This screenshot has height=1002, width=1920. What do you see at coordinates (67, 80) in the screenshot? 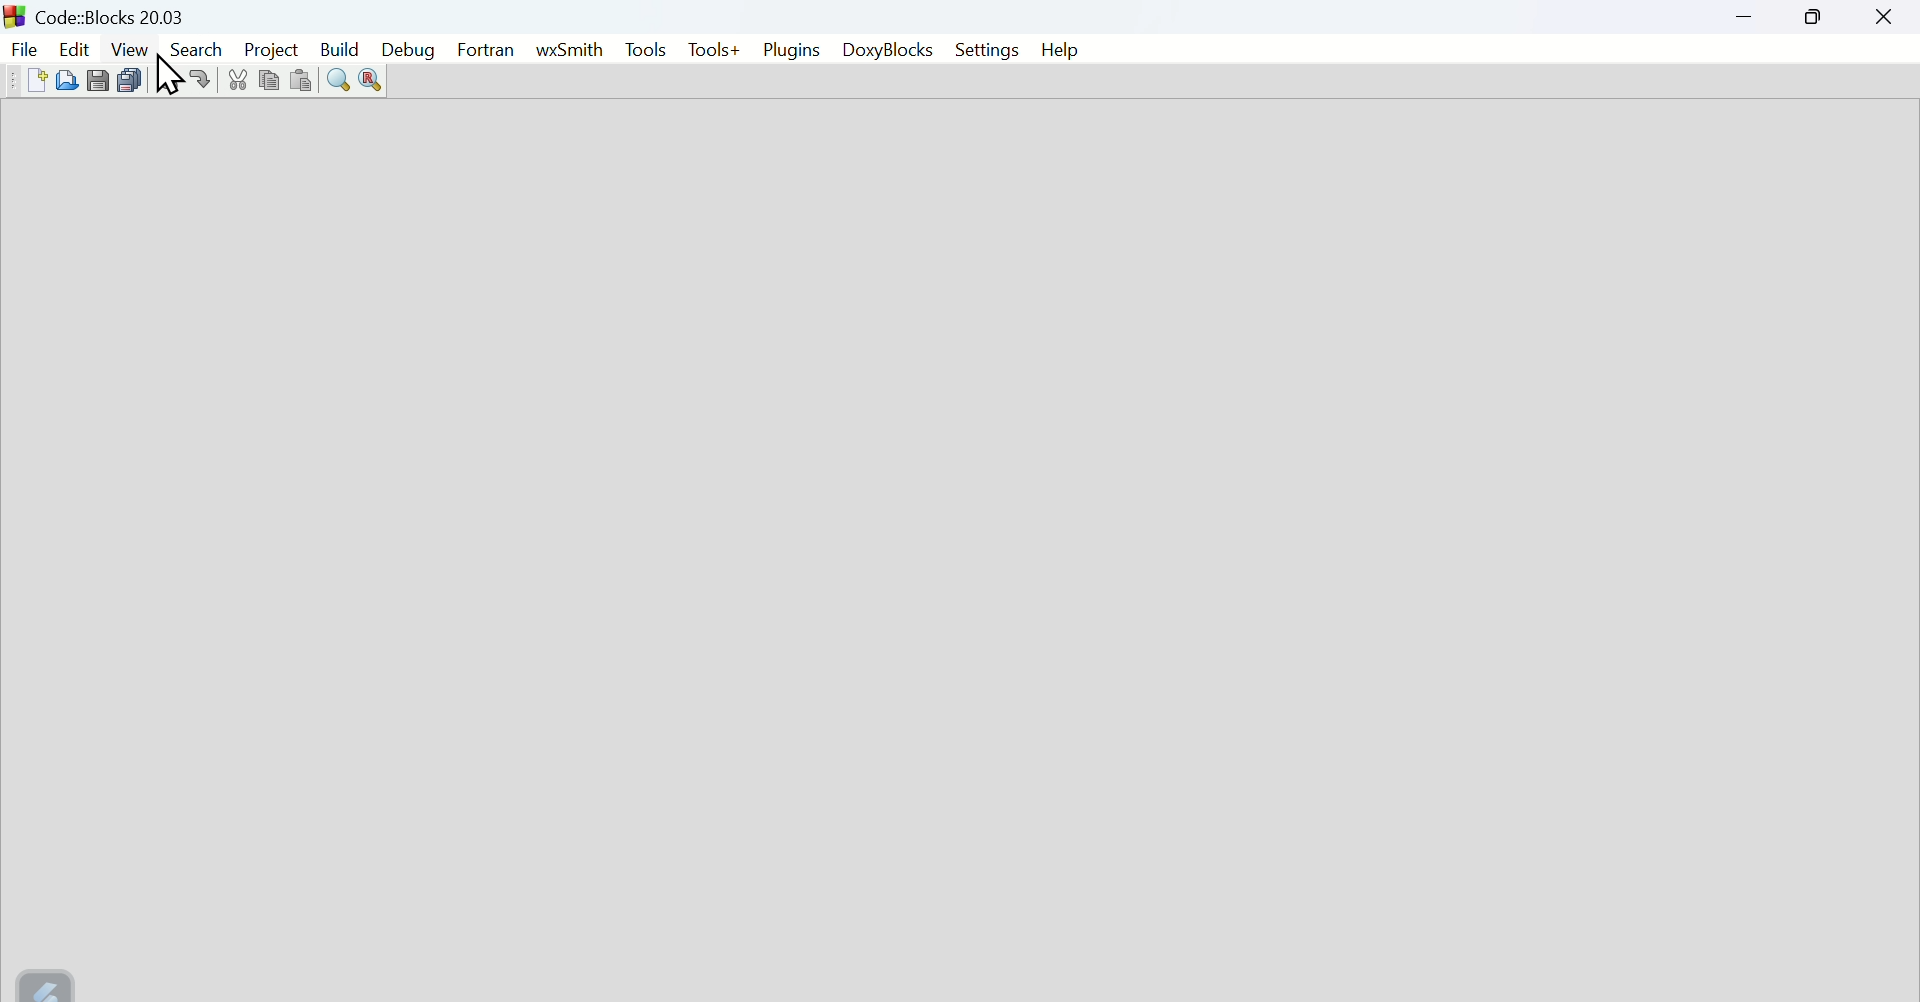
I see `Open file` at bounding box center [67, 80].